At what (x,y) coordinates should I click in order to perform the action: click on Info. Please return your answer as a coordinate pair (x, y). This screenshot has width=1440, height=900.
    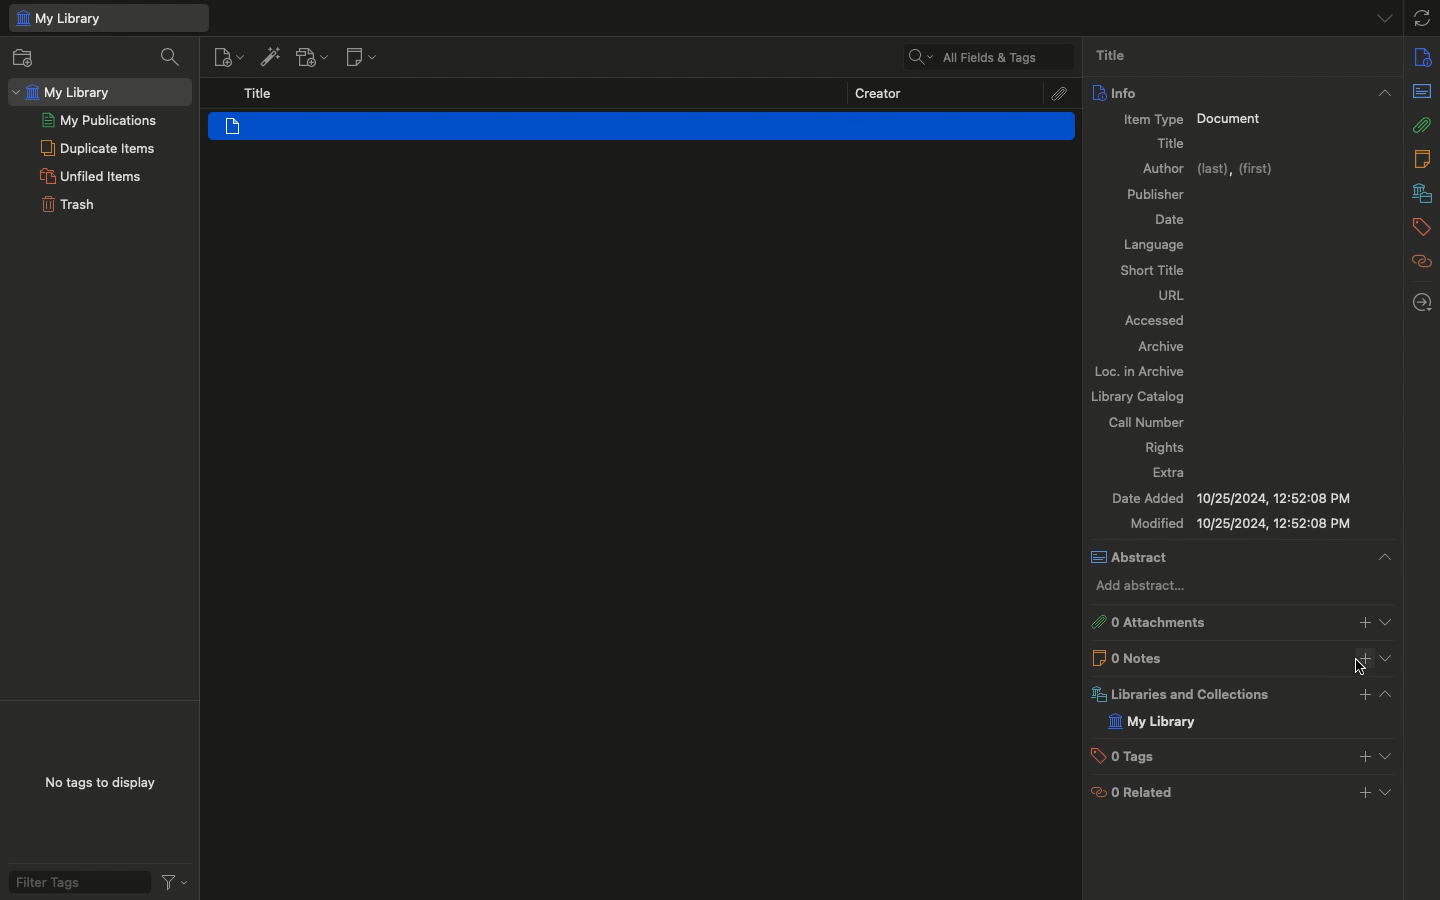
    Looking at the image, I should click on (1422, 56).